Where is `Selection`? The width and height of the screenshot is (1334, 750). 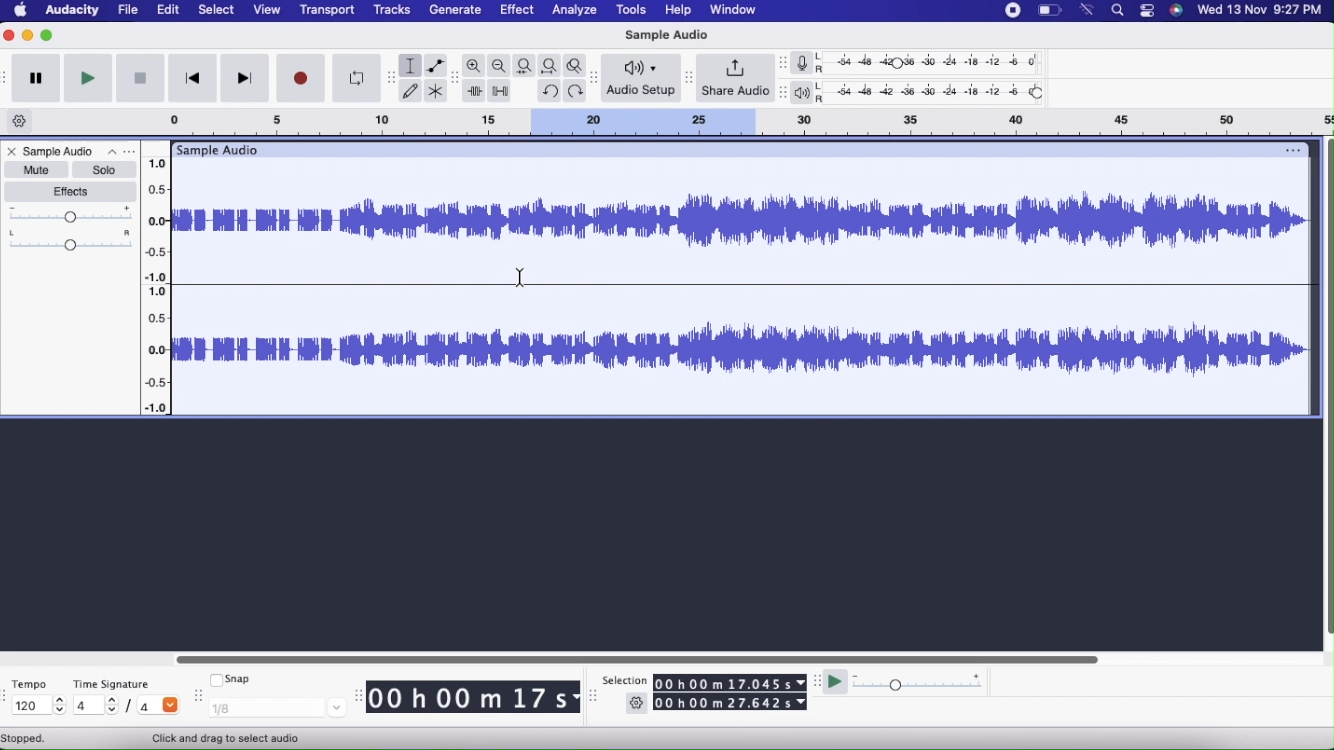
Selection is located at coordinates (624, 681).